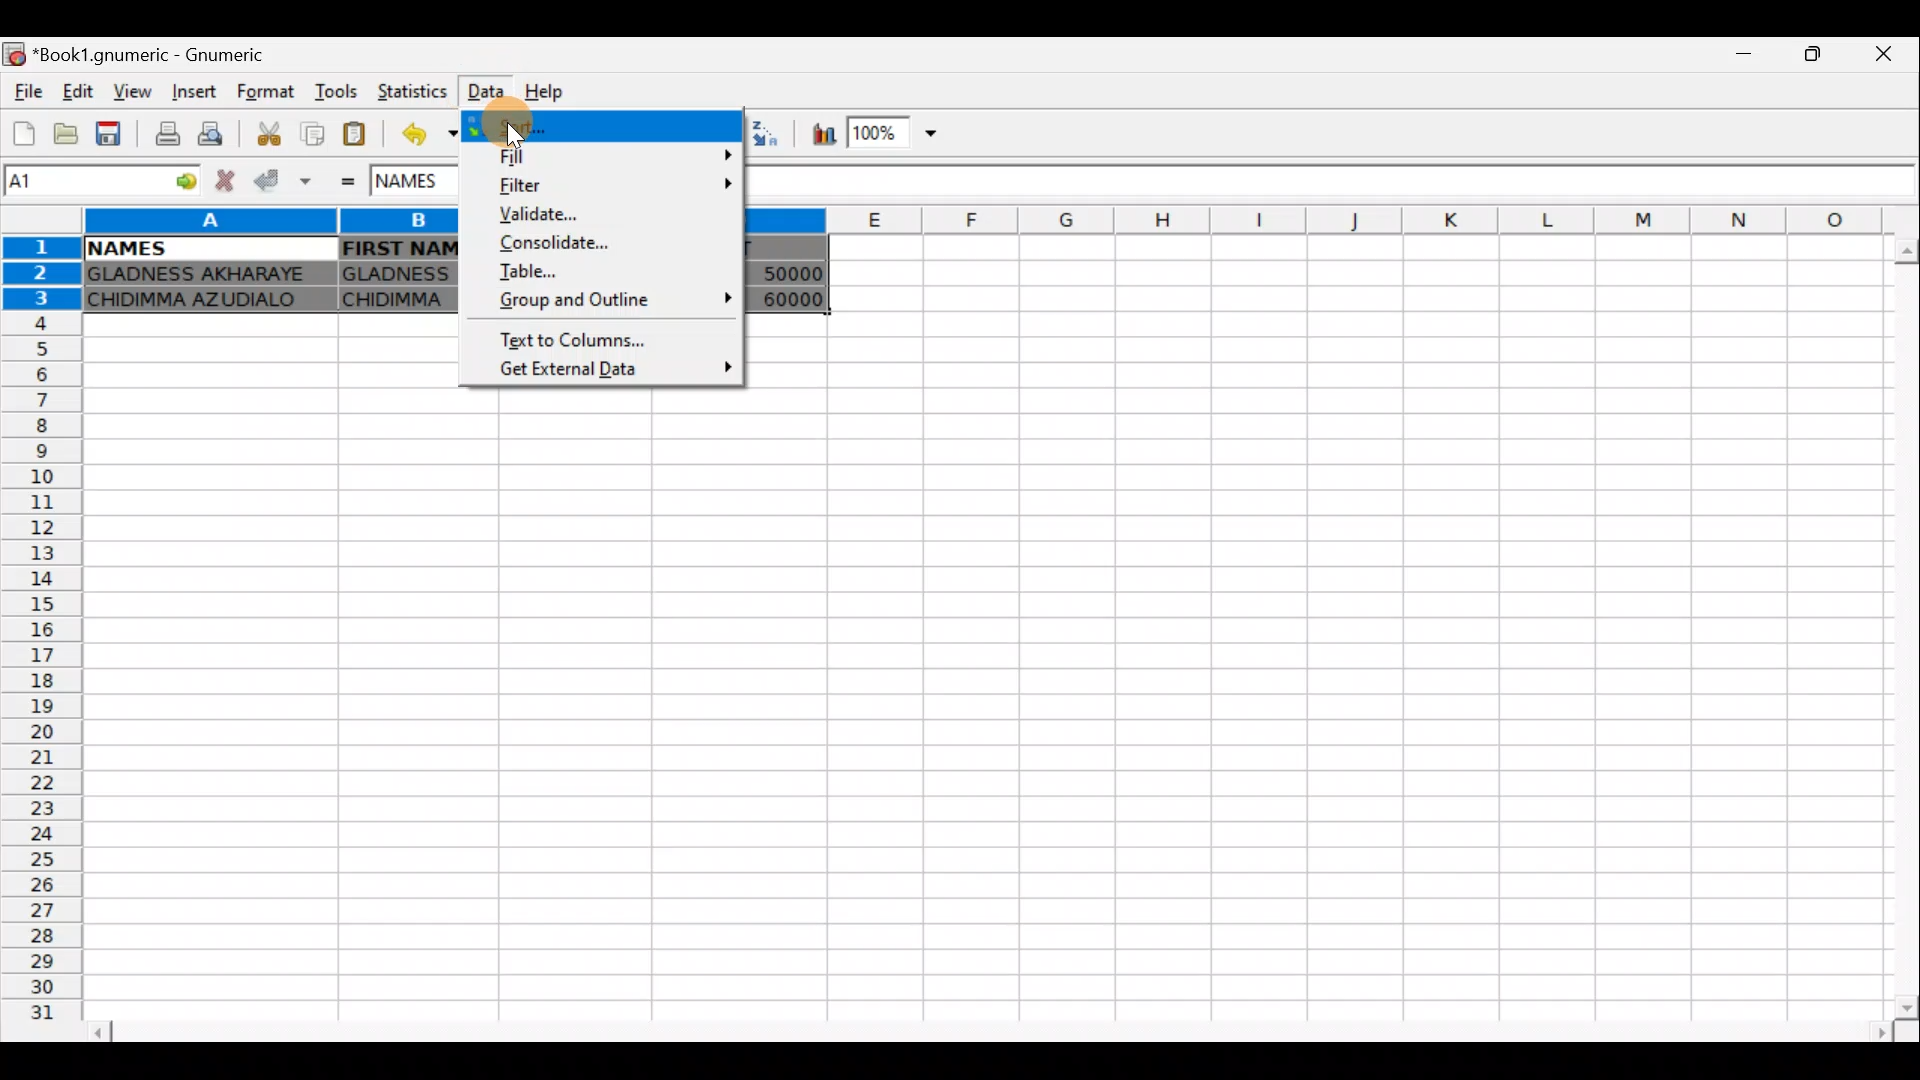  Describe the element at coordinates (763, 133) in the screenshot. I see `Sort Descending order` at that location.